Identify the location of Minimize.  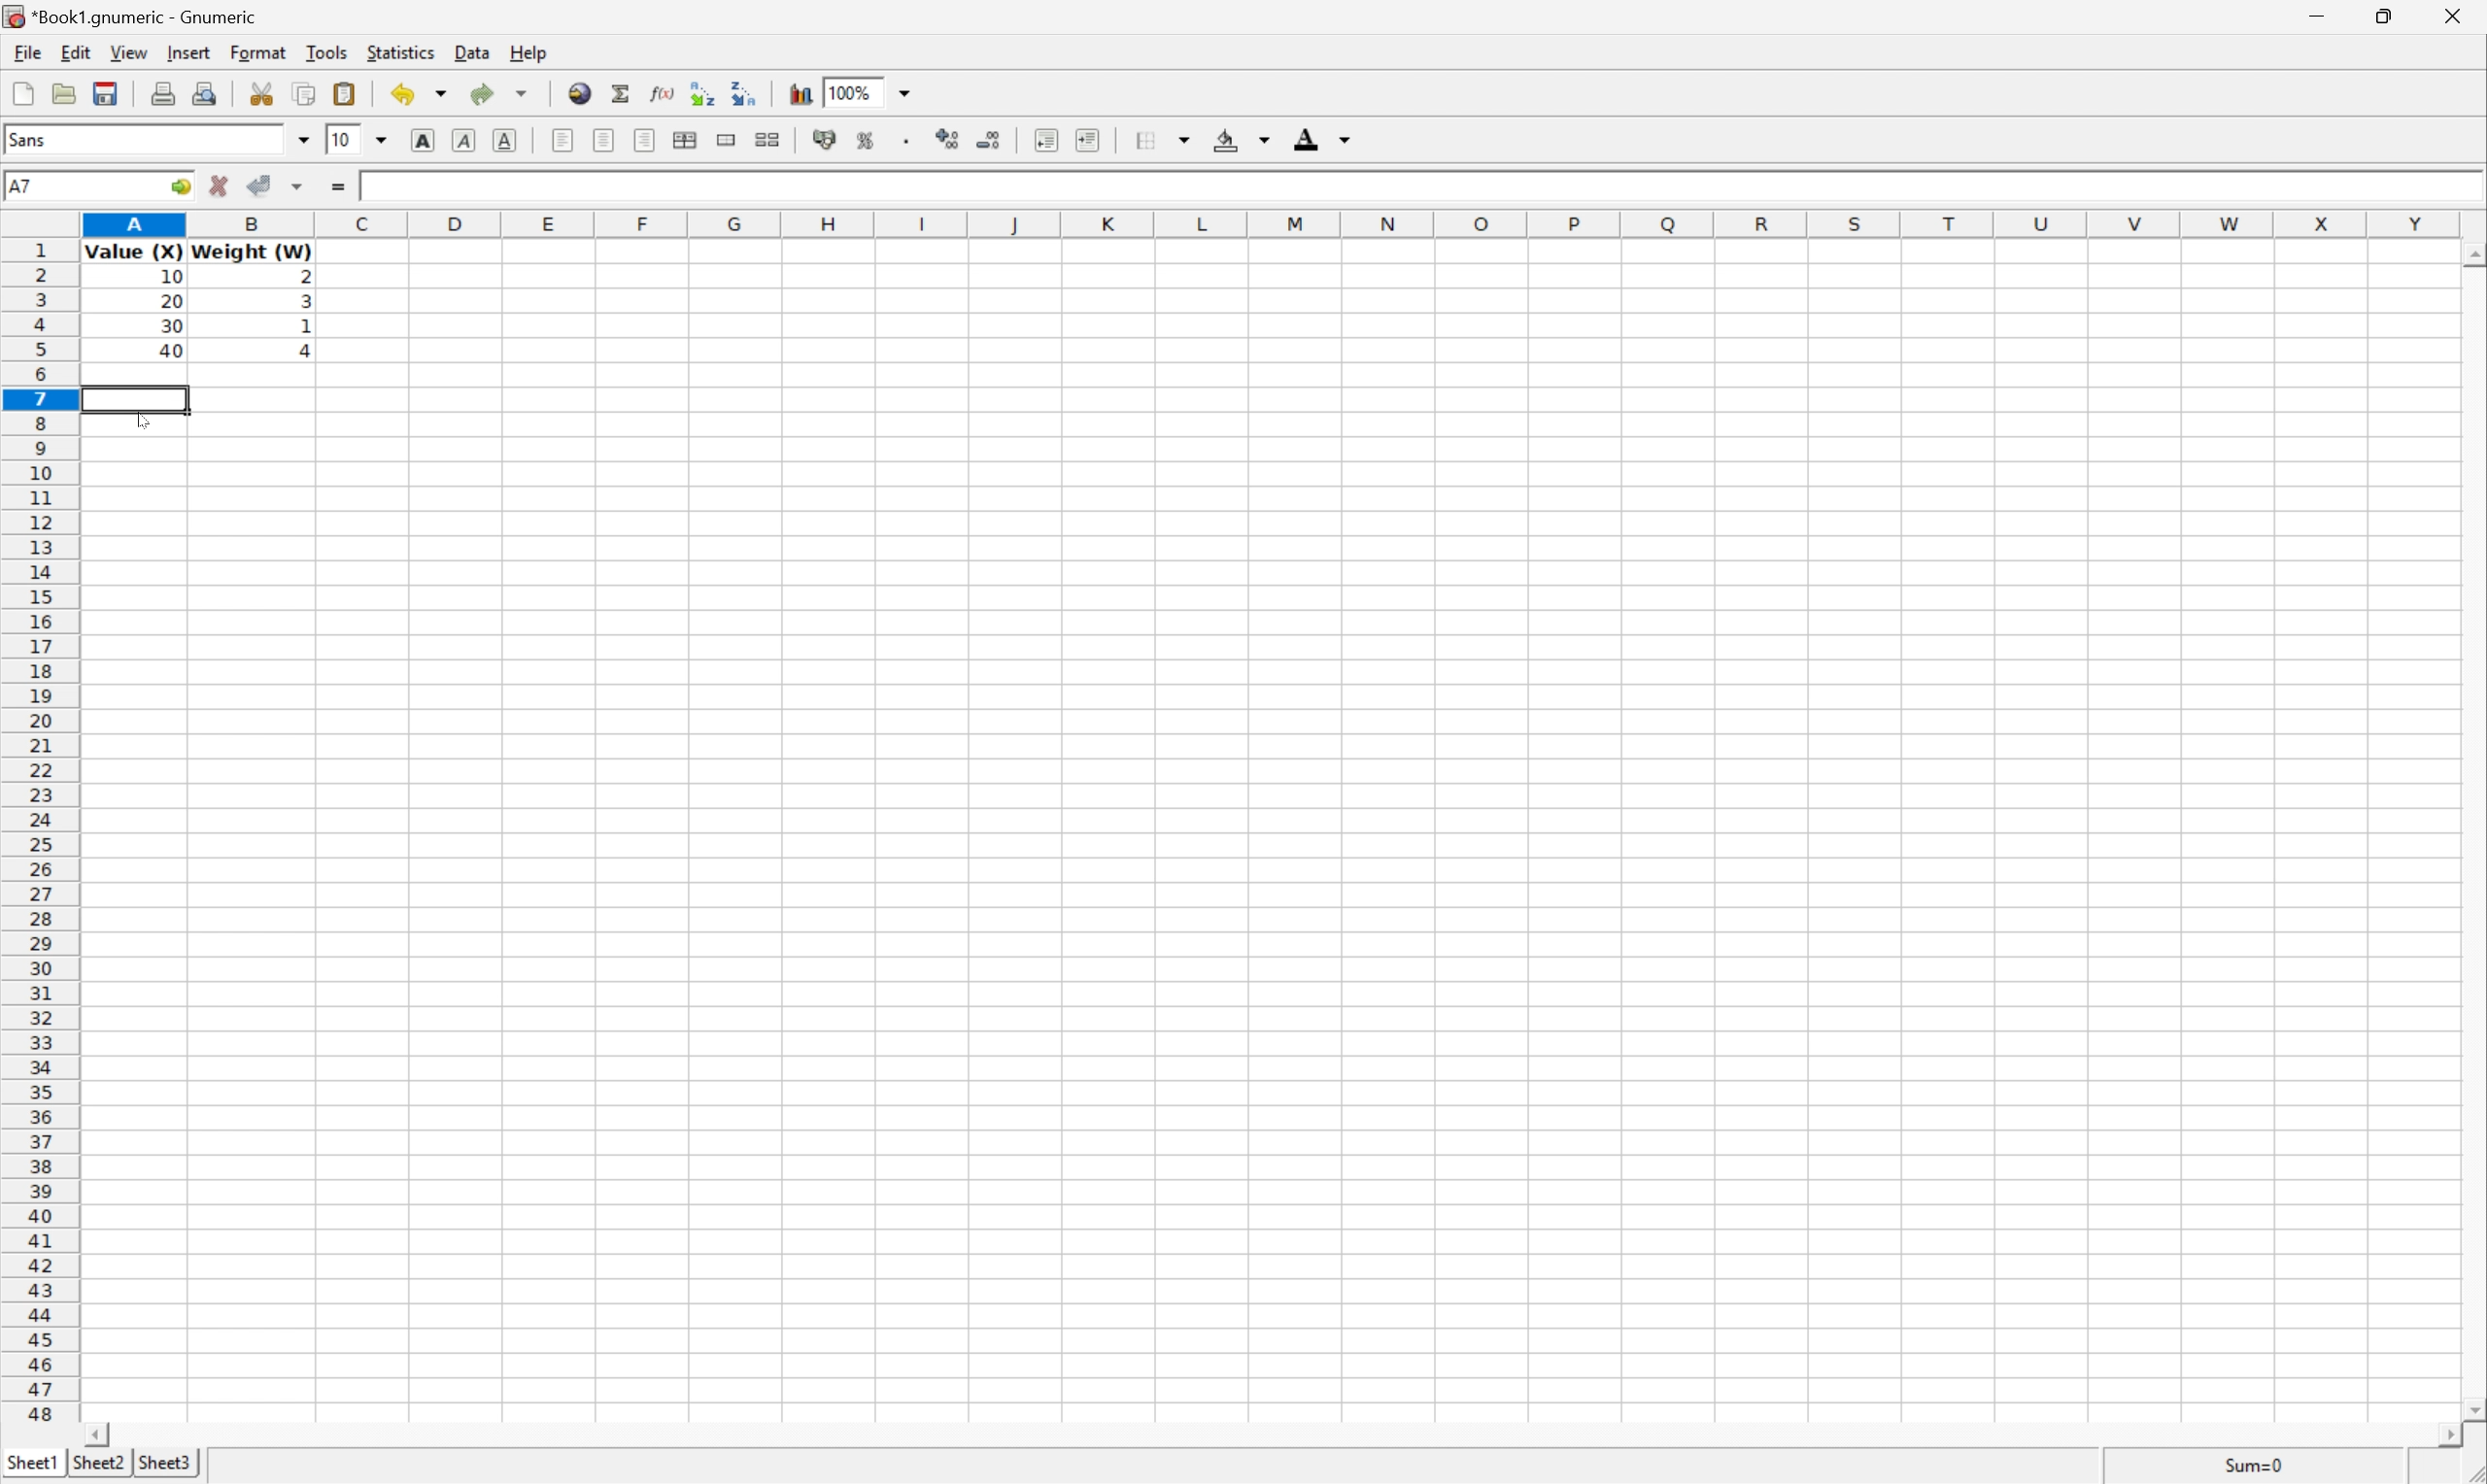
(2316, 14).